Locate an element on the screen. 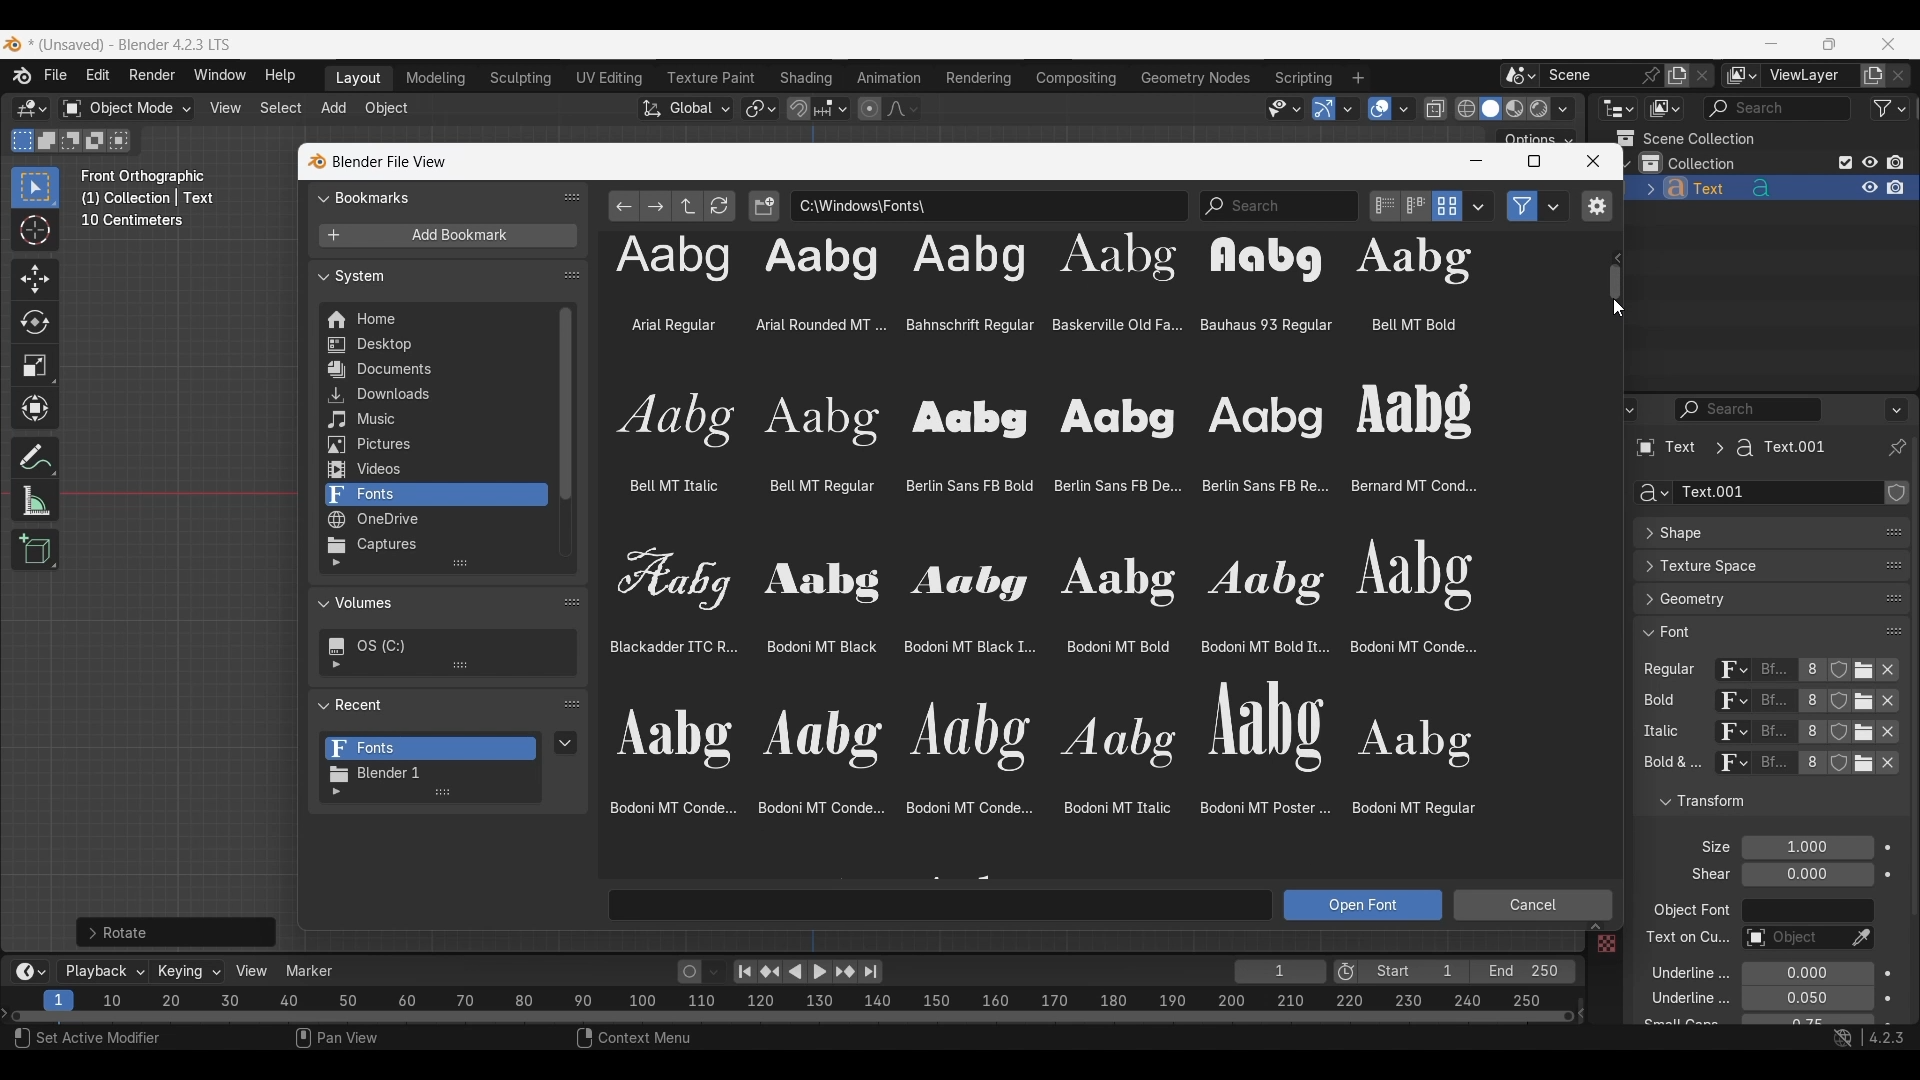 The height and width of the screenshot is (1080, 1920). Display number of users of this data for respective attribute is located at coordinates (1810, 671).